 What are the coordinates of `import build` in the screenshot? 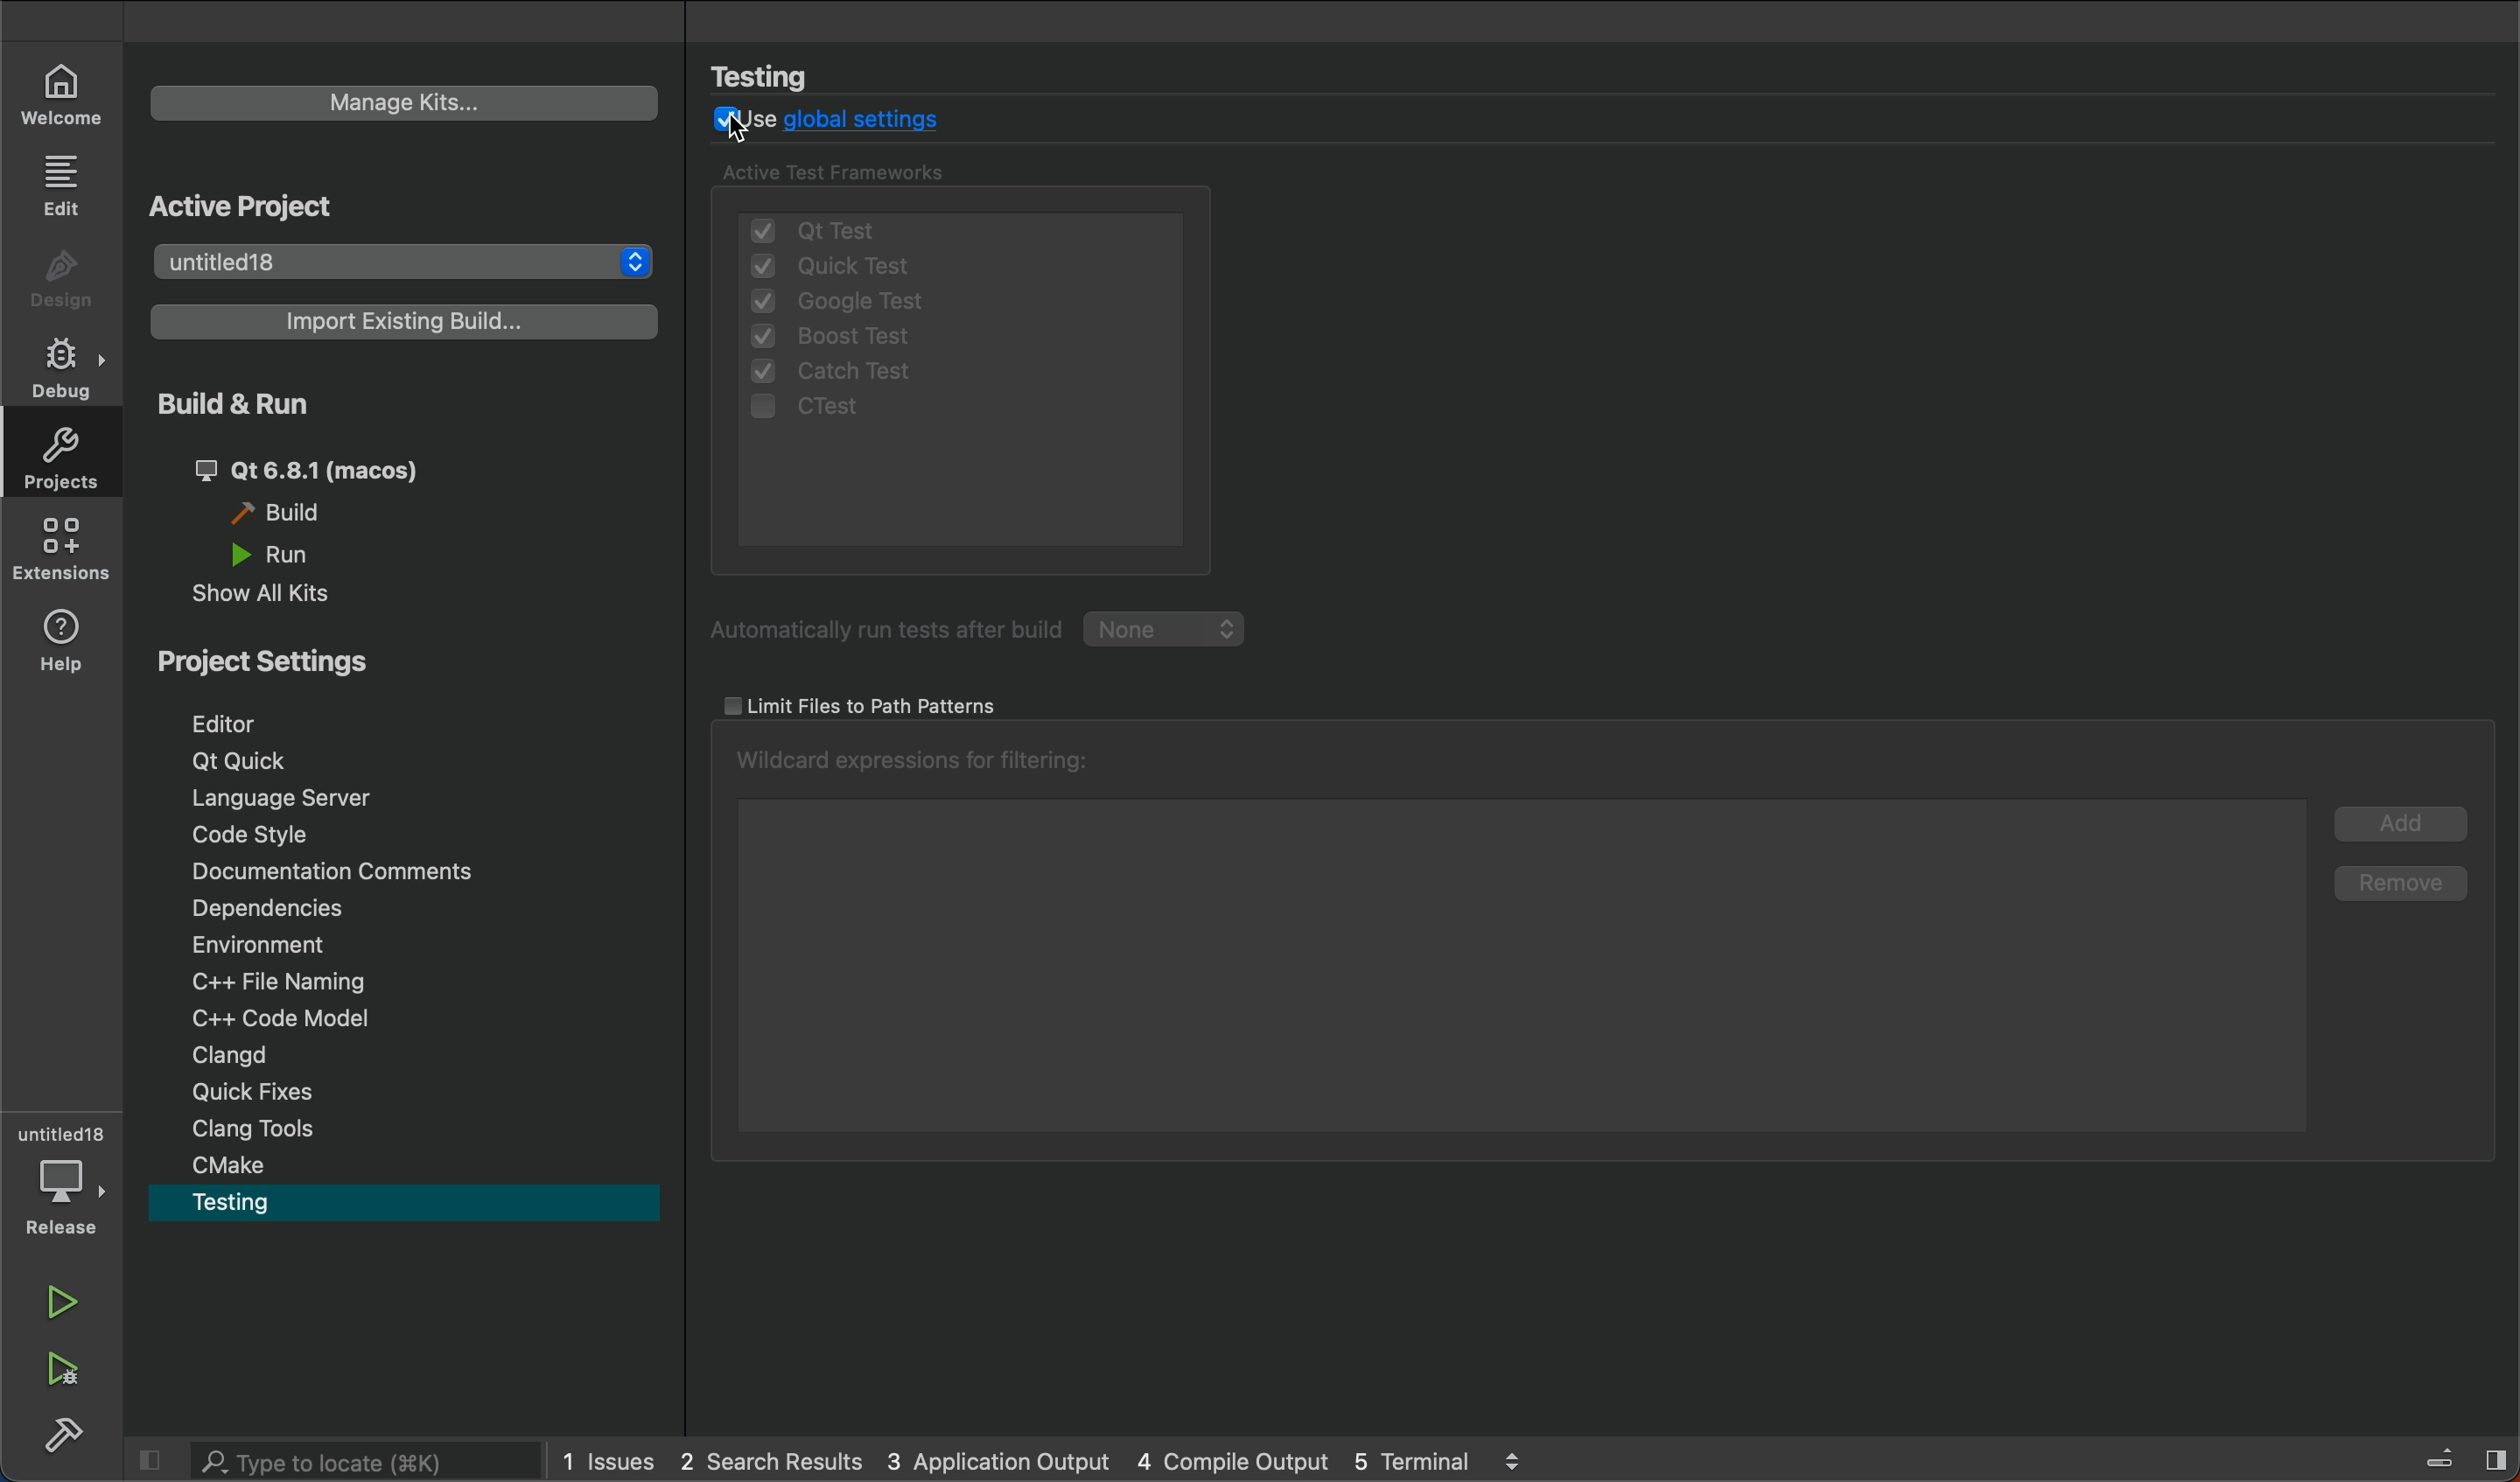 It's located at (405, 323).